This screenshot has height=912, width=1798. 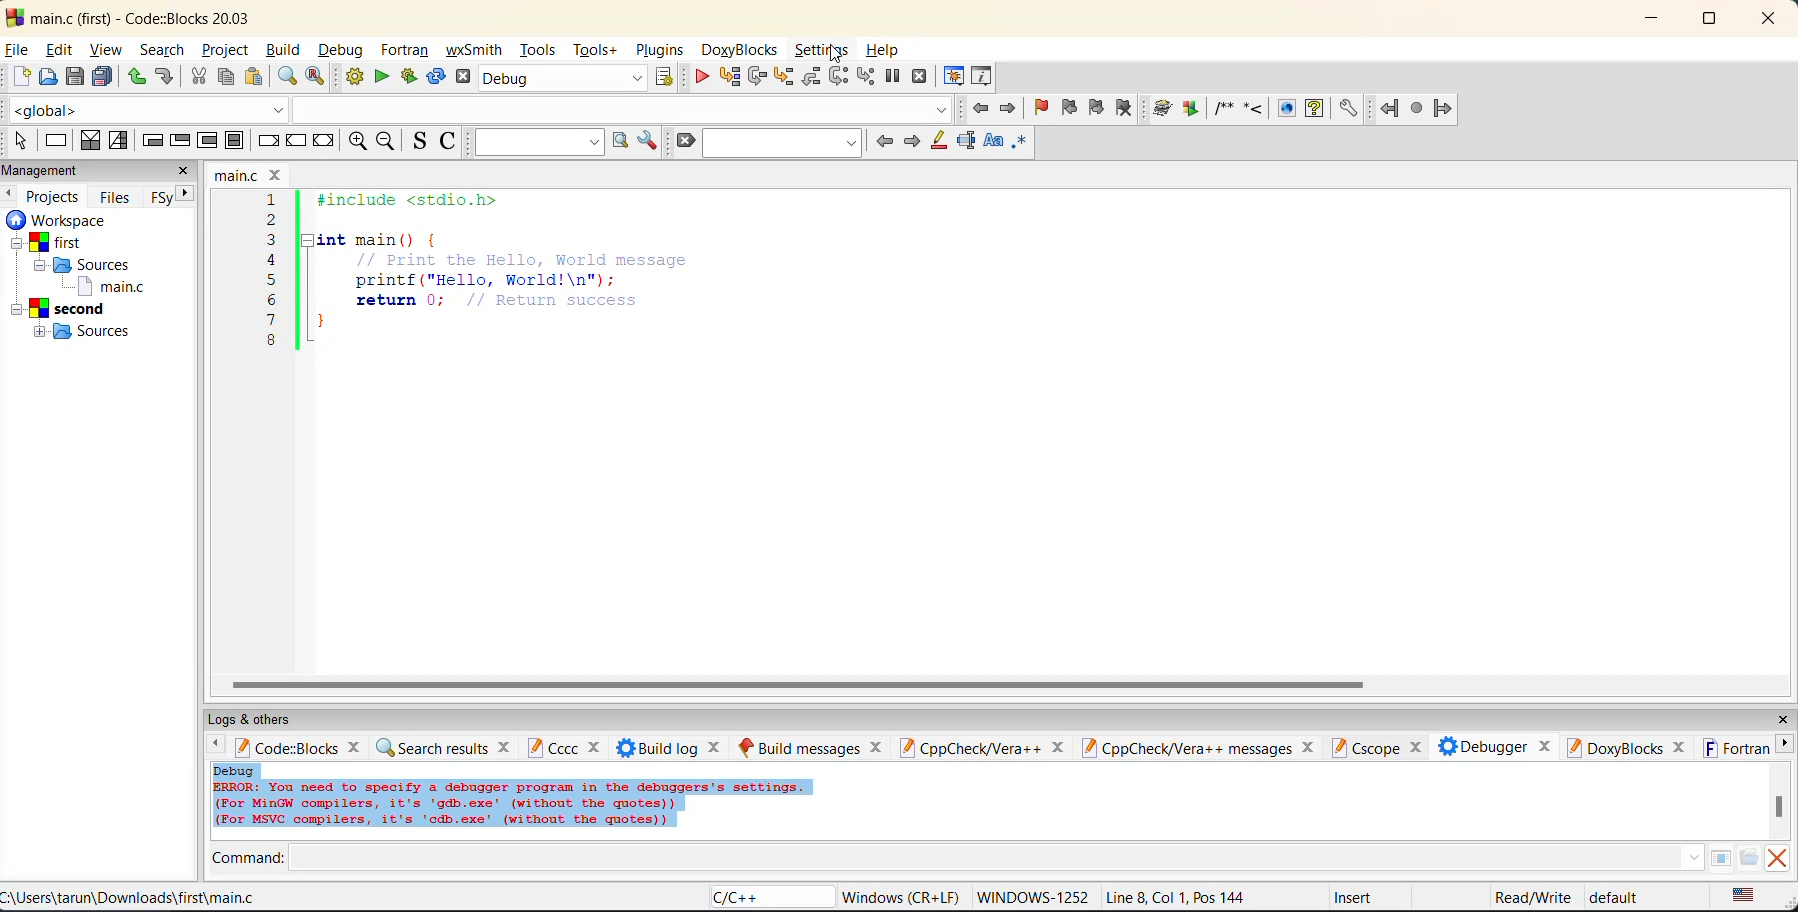 I want to click on run html help documentation, so click(x=1319, y=110).